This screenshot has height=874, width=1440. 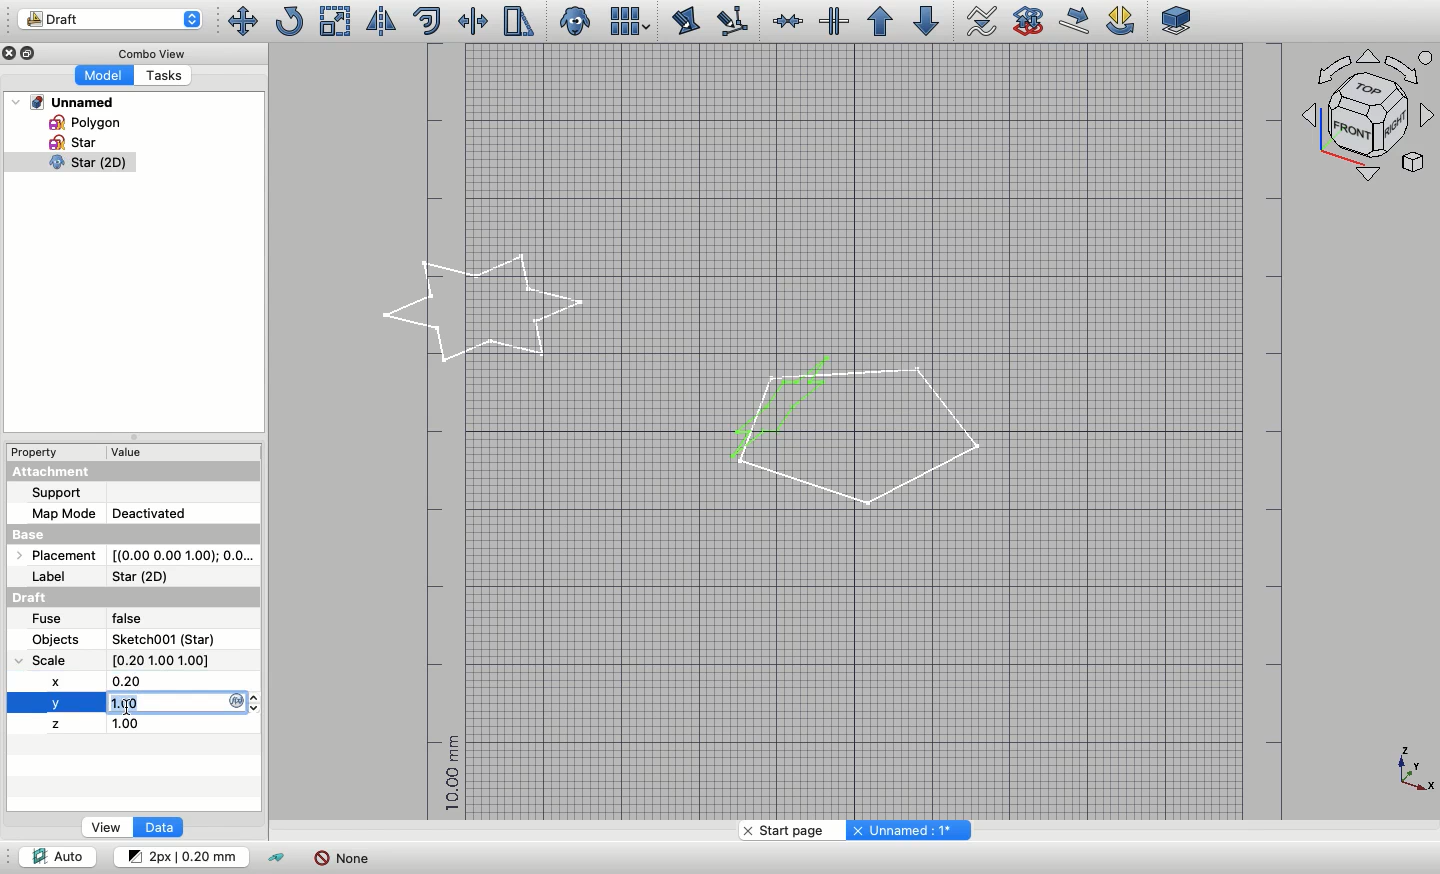 I want to click on Change default style for new objects, so click(x=179, y=855).